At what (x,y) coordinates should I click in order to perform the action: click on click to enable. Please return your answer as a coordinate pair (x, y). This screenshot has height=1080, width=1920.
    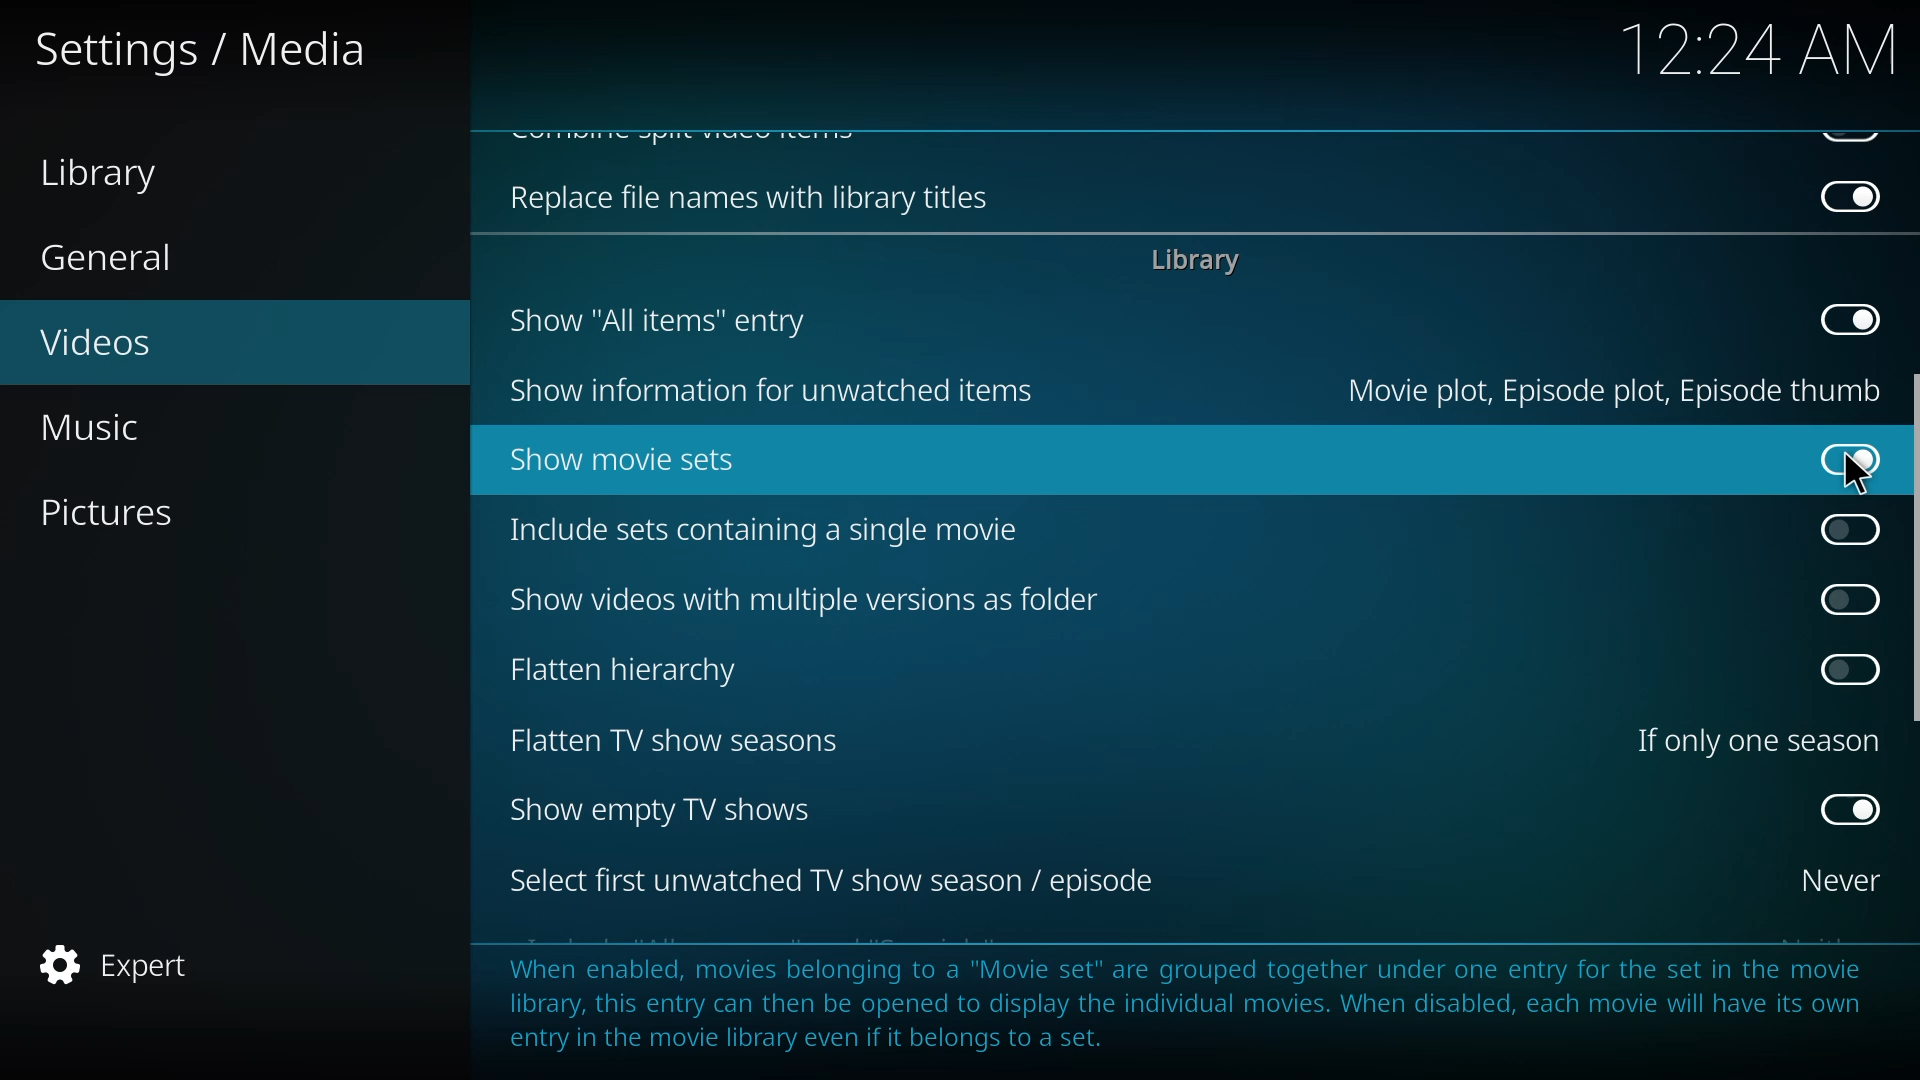
    Looking at the image, I should click on (1844, 595).